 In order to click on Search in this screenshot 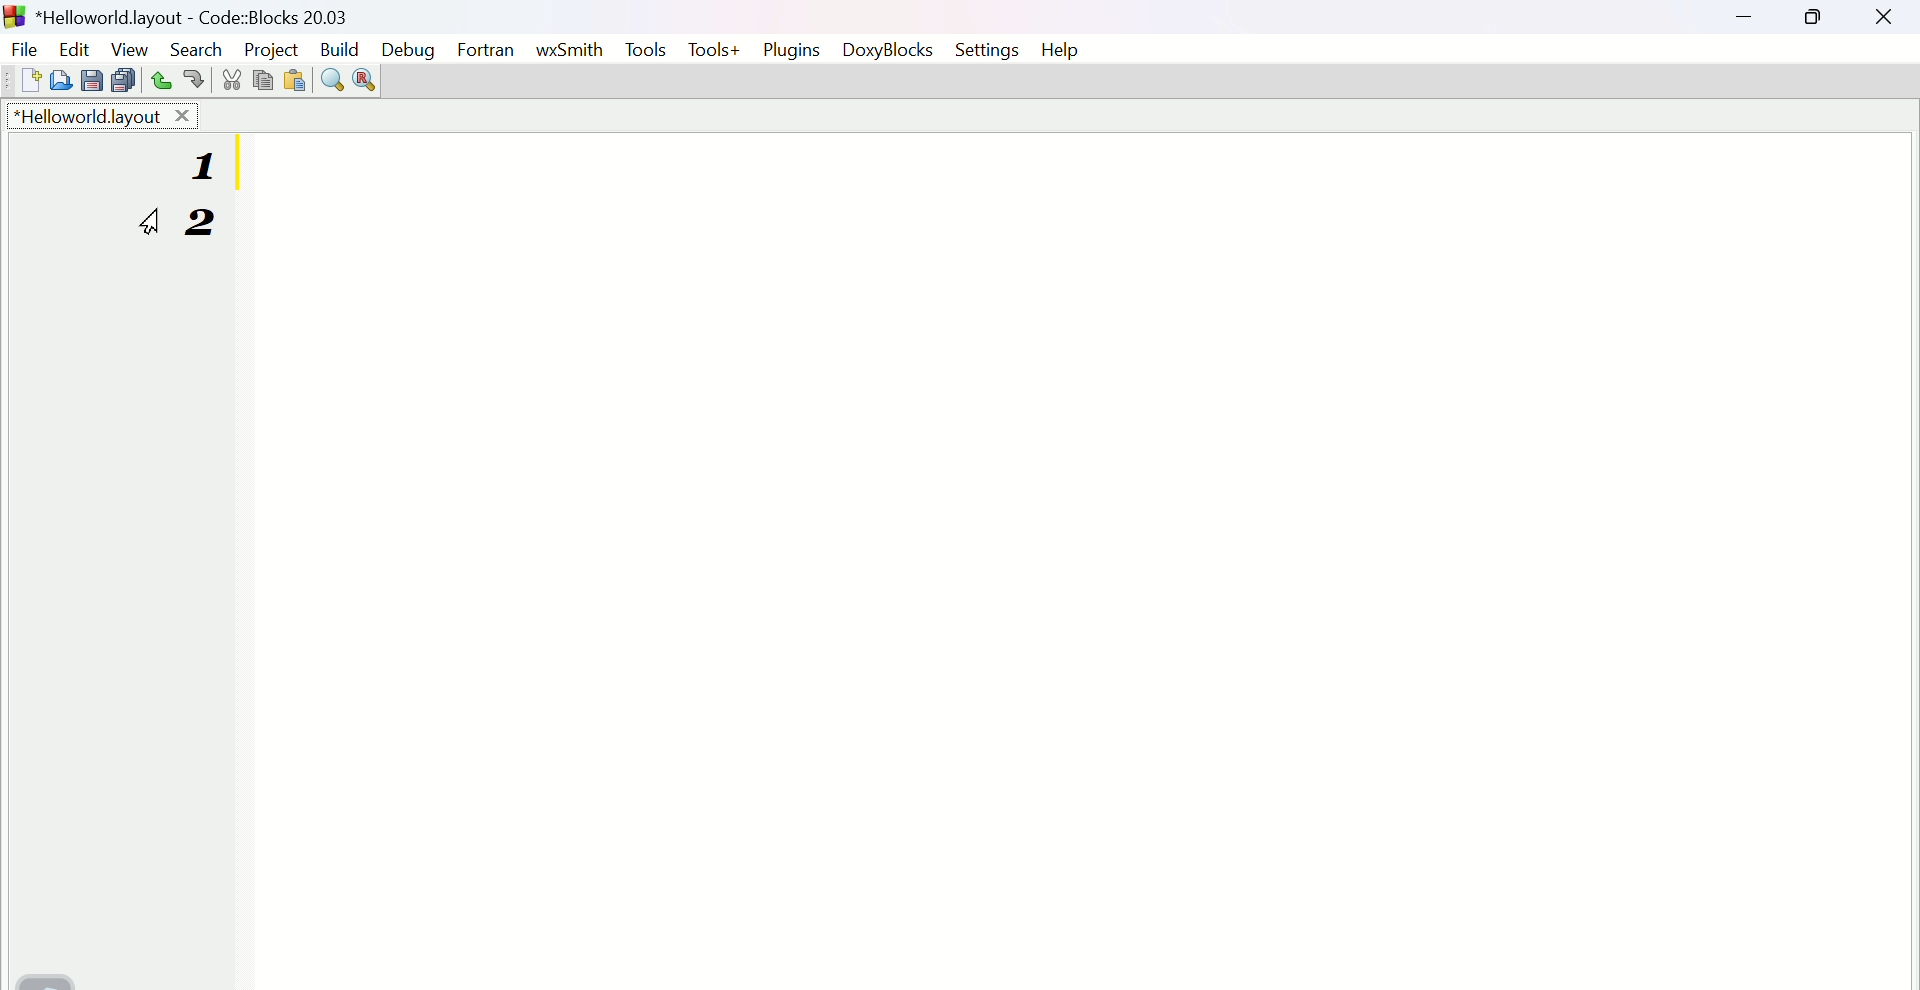, I will do `click(195, 48)`.